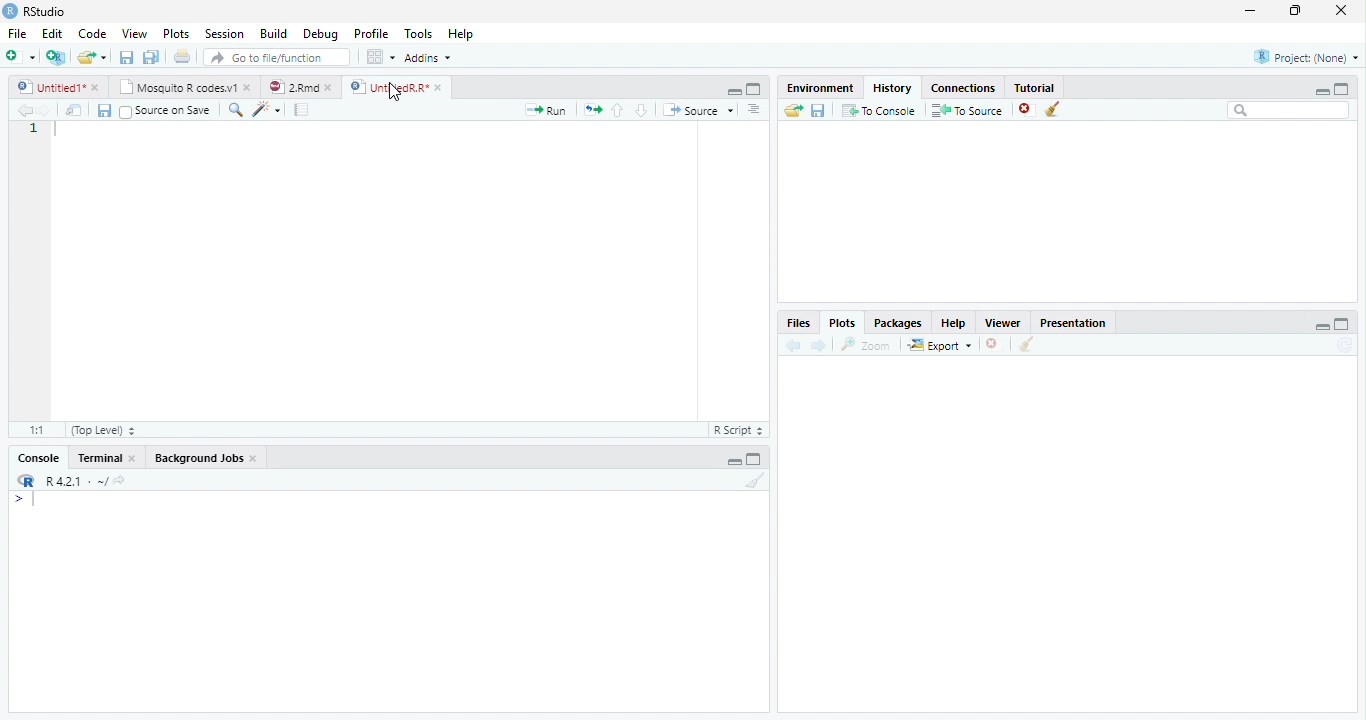 The image size is (1366, 720). Describe the element at coordinates (1295, 10) in the screenshot. I see `restore` at that location.